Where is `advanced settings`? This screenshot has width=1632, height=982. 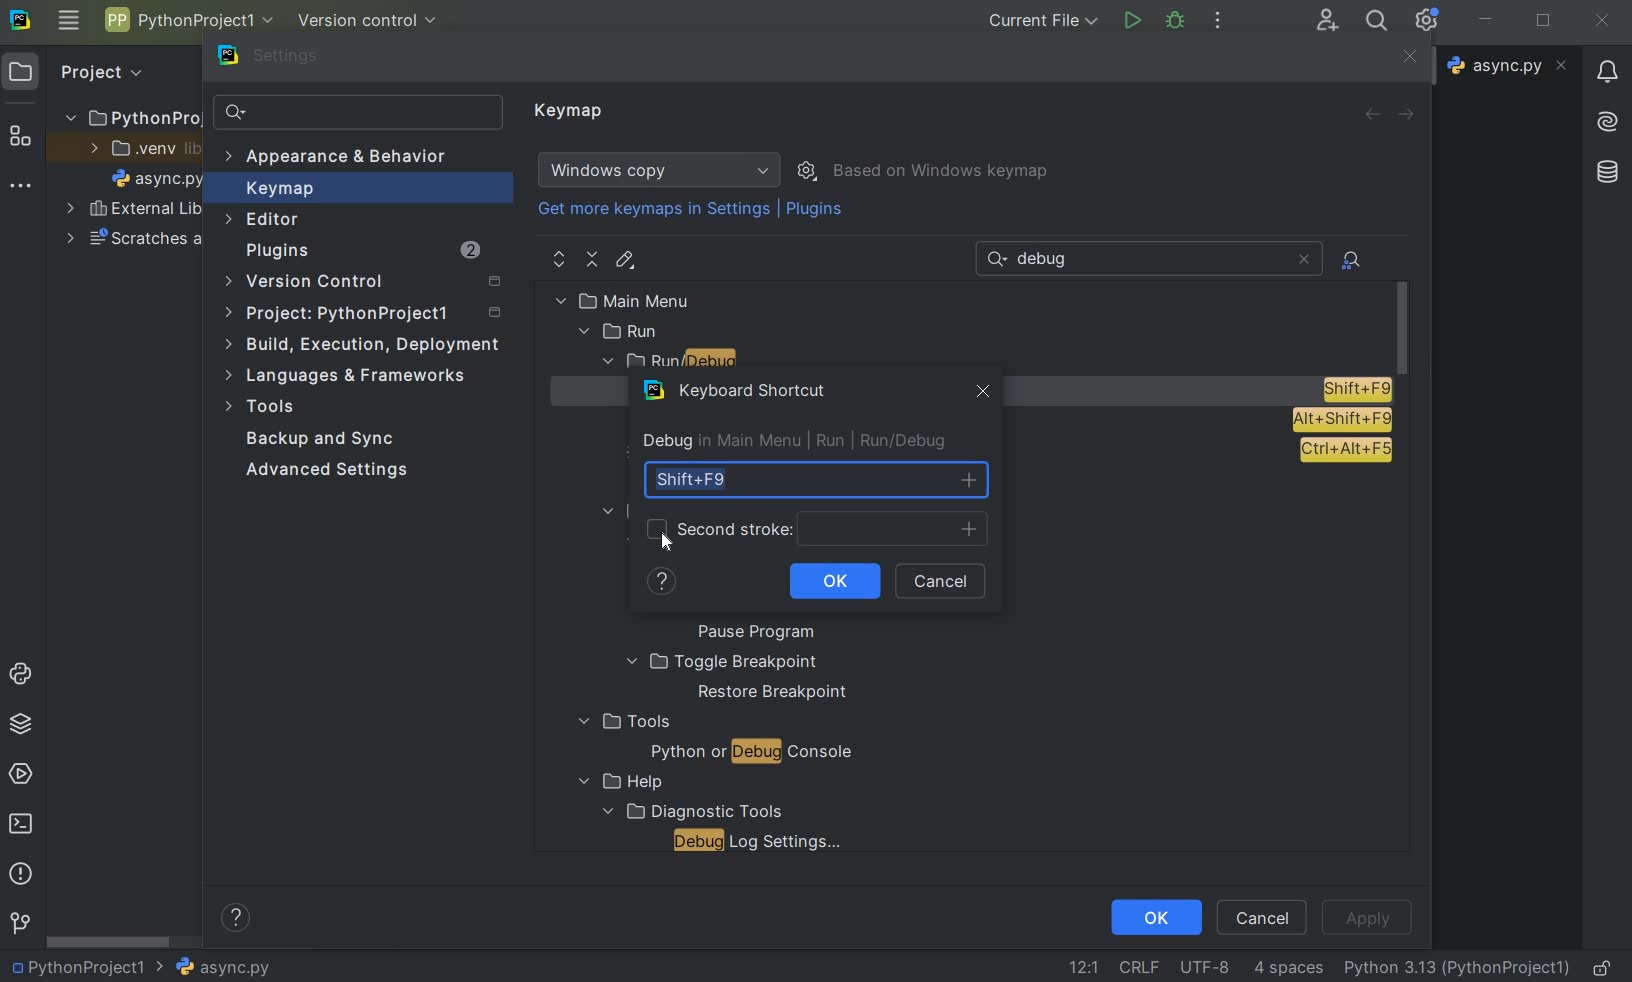
advanced settings is located at coordinates (323, 470).